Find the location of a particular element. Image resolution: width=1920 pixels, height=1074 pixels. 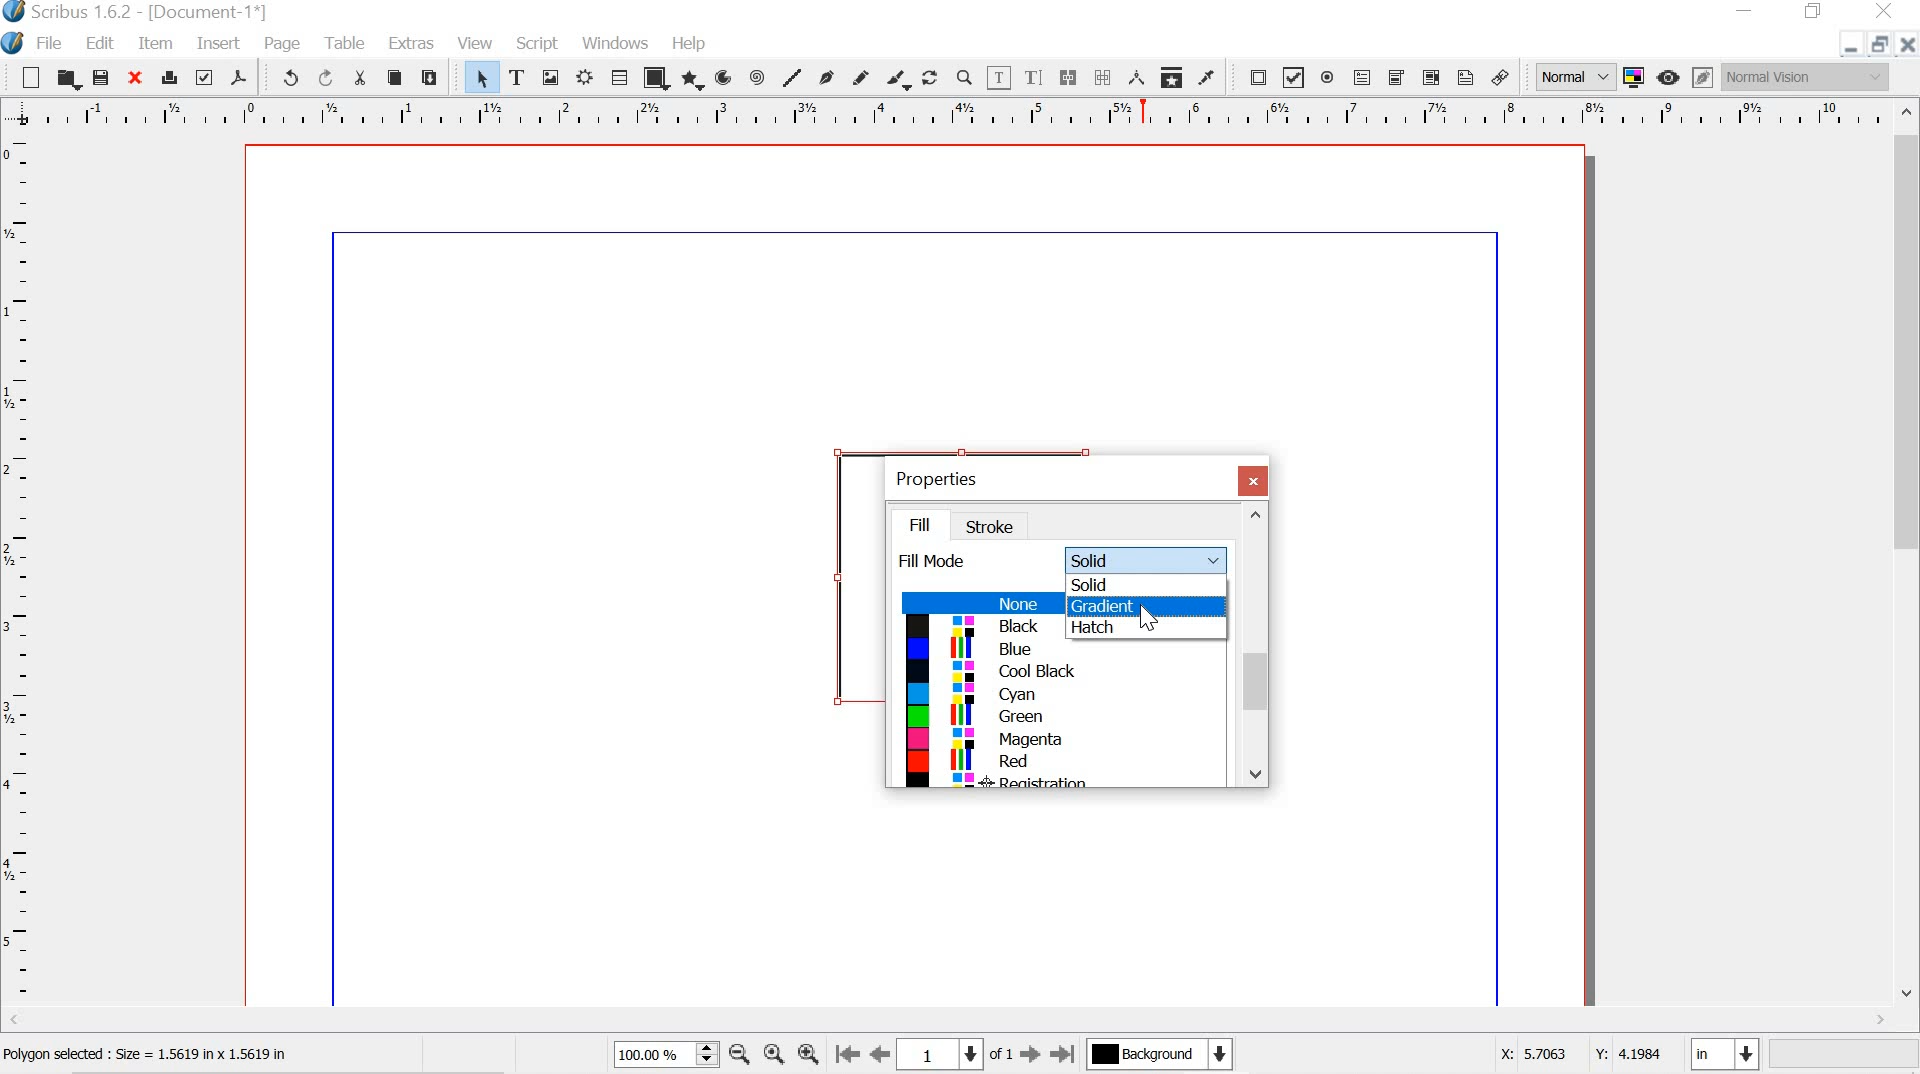

new is located at coordinates (24, 76).